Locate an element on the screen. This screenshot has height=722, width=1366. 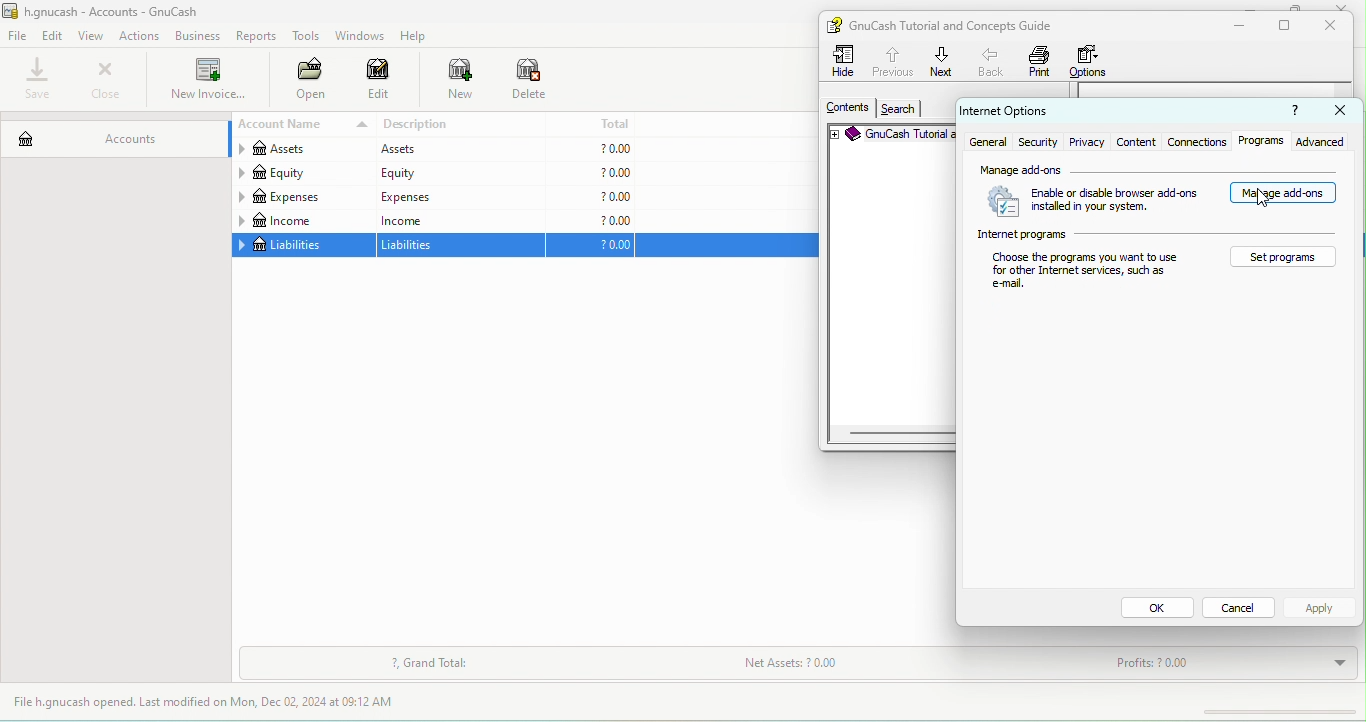
liabilities is located at coordinates (462, 246).